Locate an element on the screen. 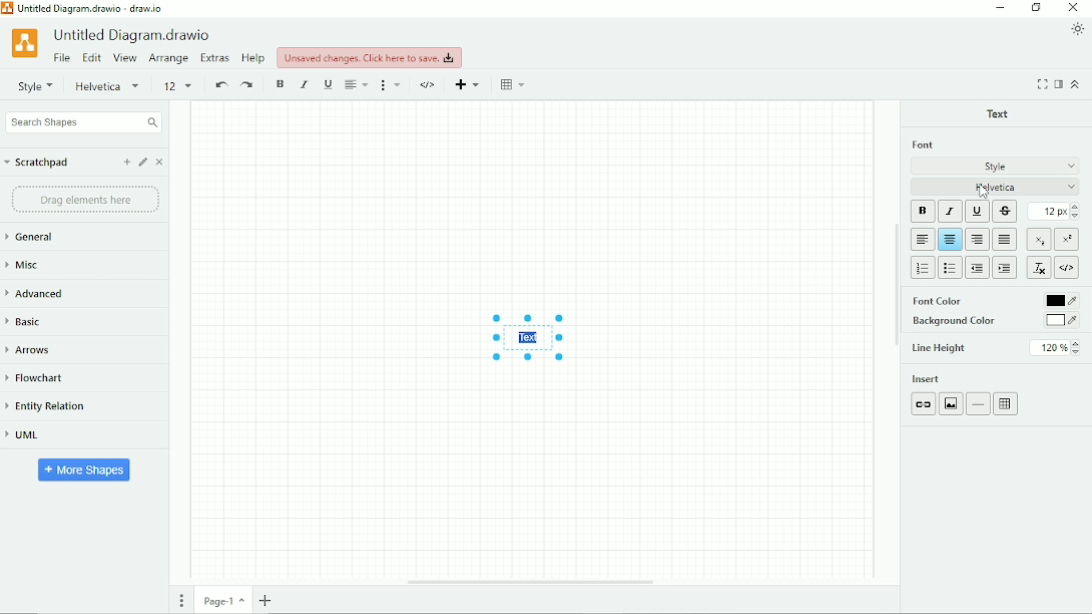  Horizontal scrollbar is located at coordinates (531, 581).